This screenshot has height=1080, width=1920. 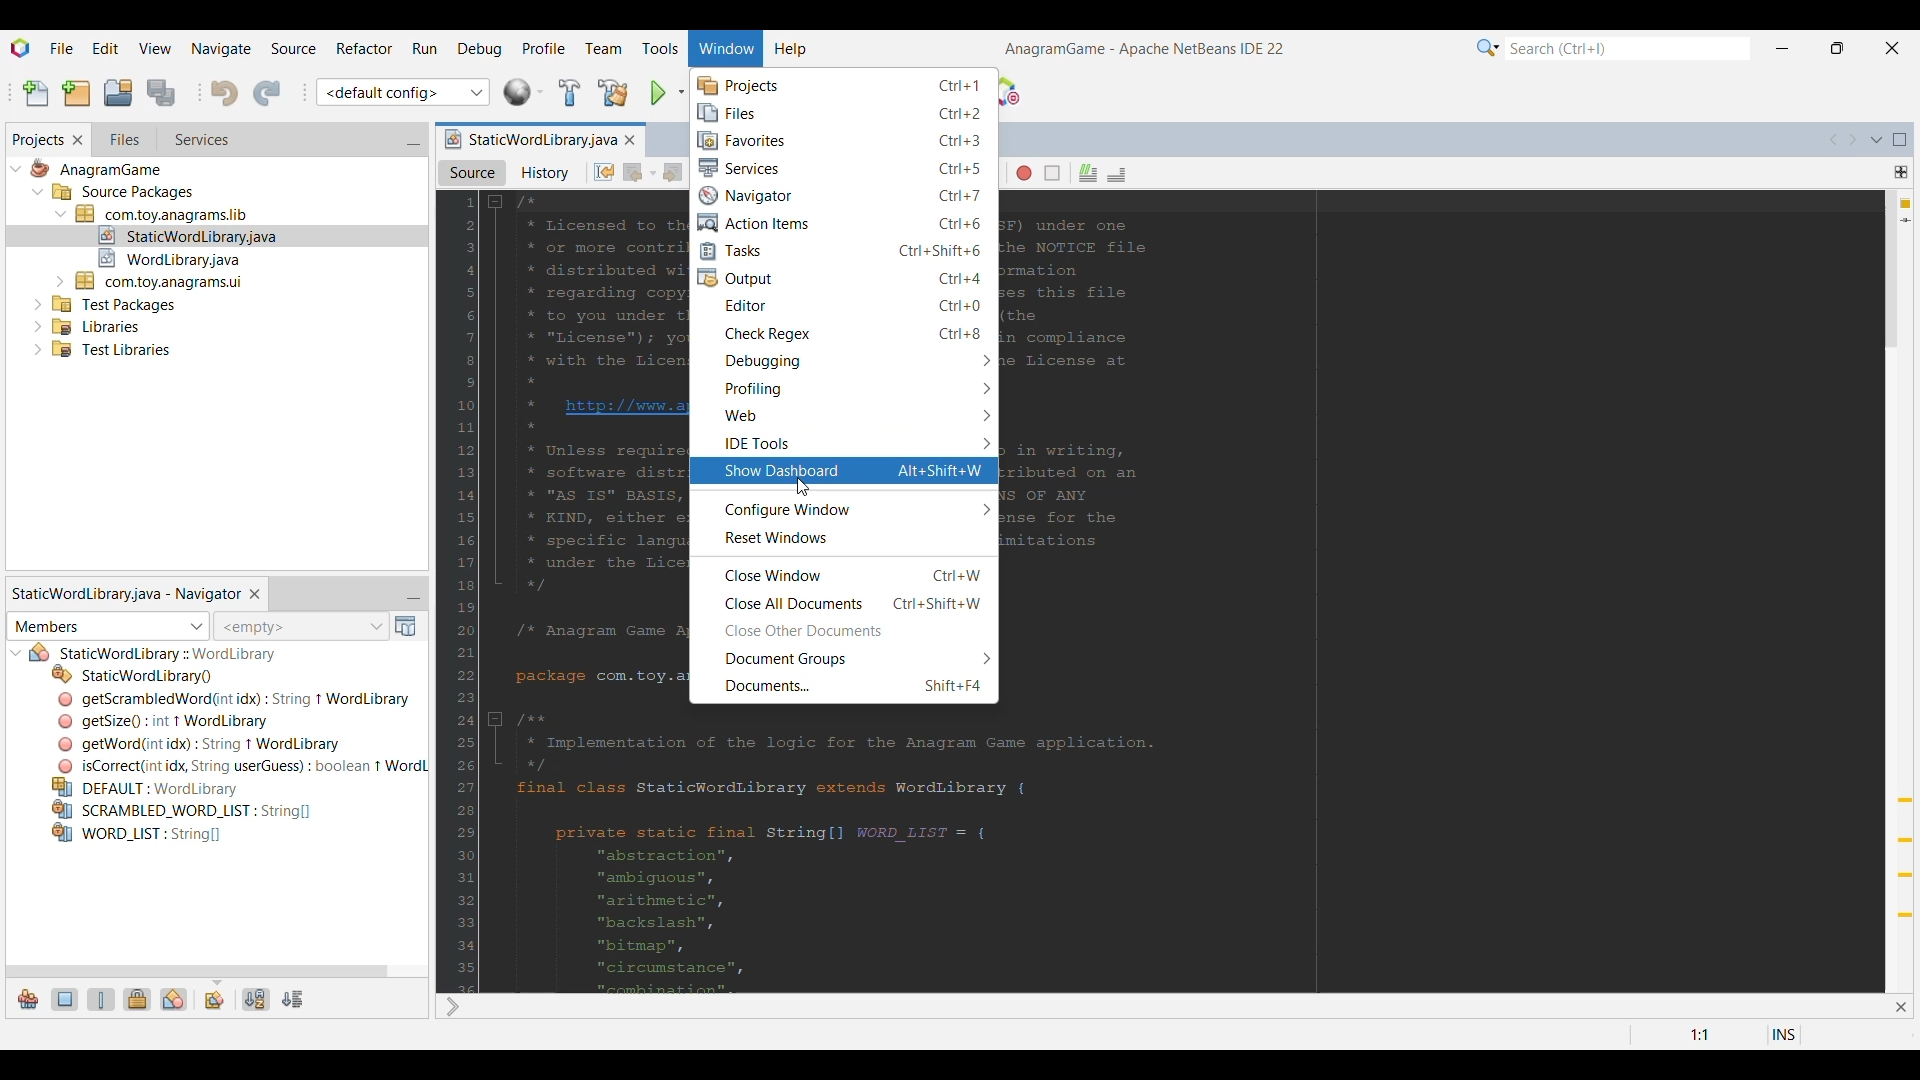 What do you see at coordinates (1904, 859) in the screenshot?
I see `Add override annotation` at bounding box center [1904, 859].